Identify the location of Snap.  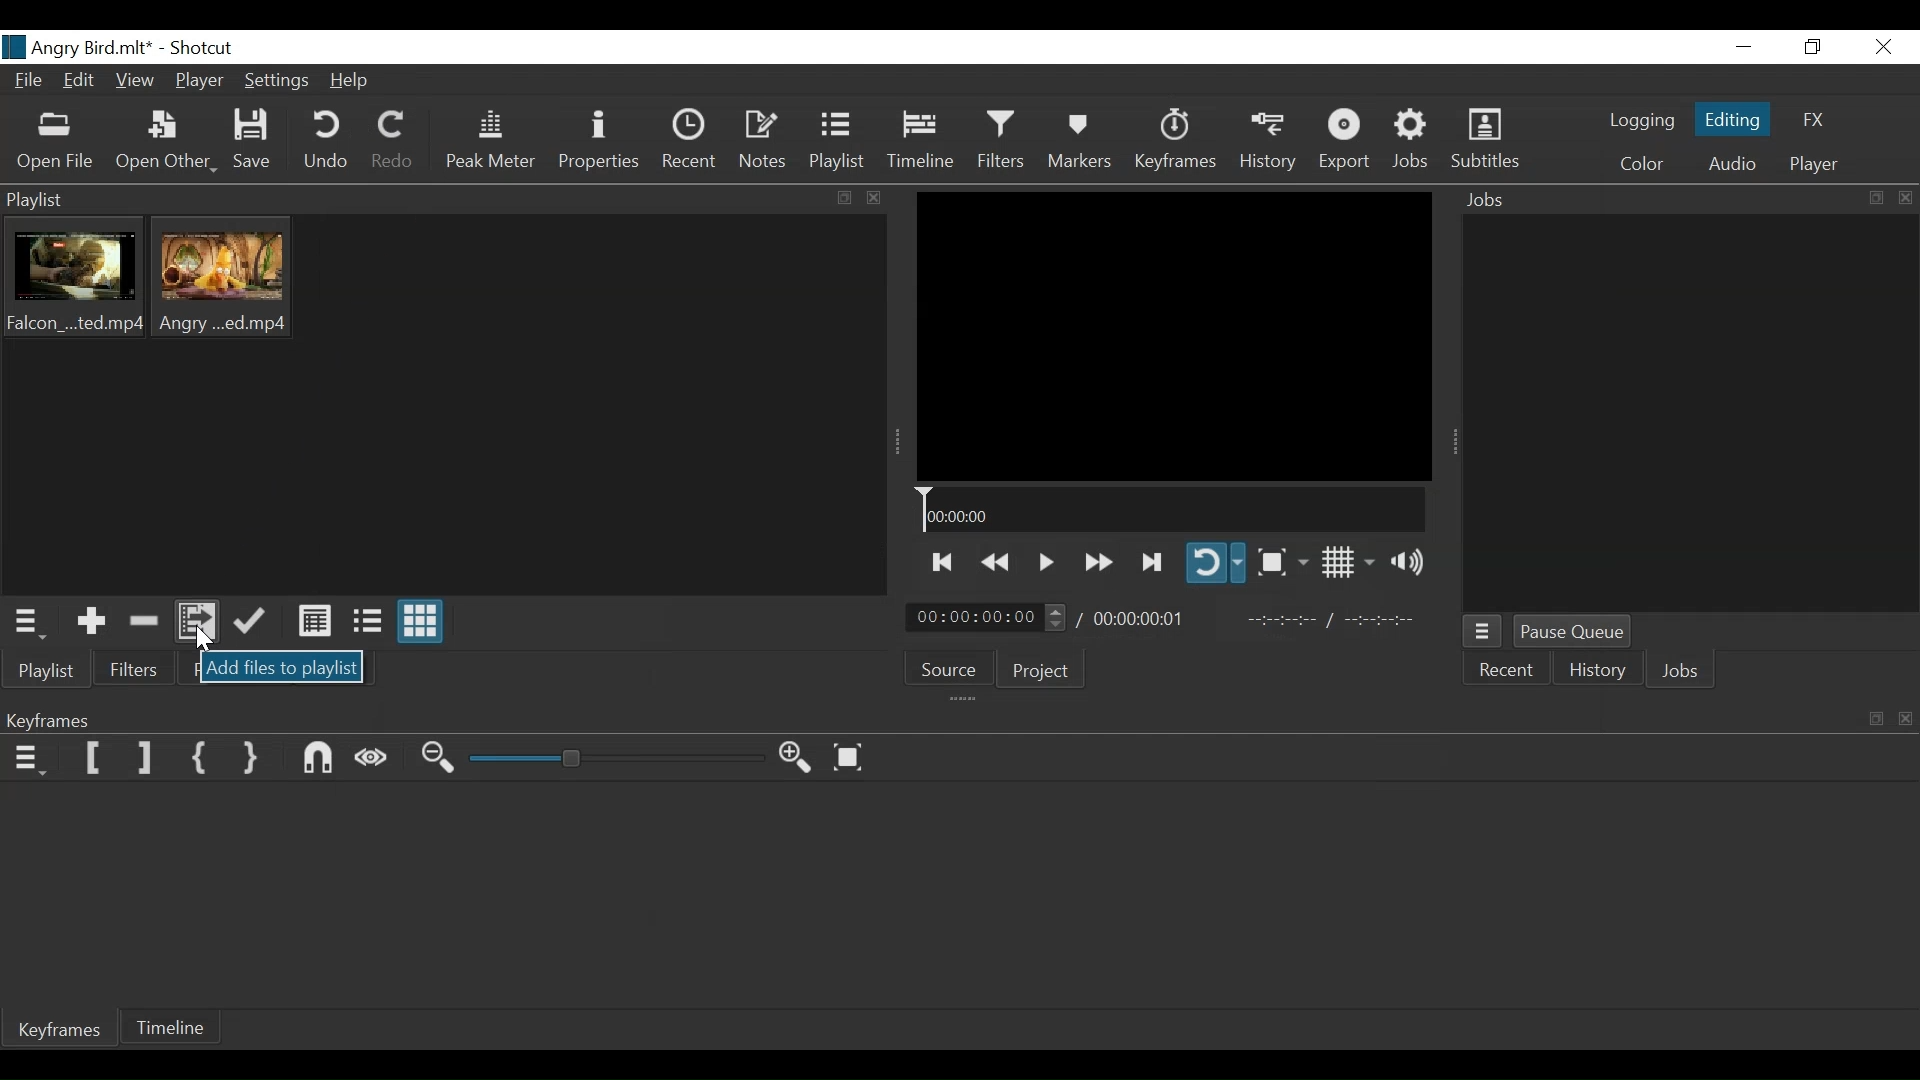
(320, 759).